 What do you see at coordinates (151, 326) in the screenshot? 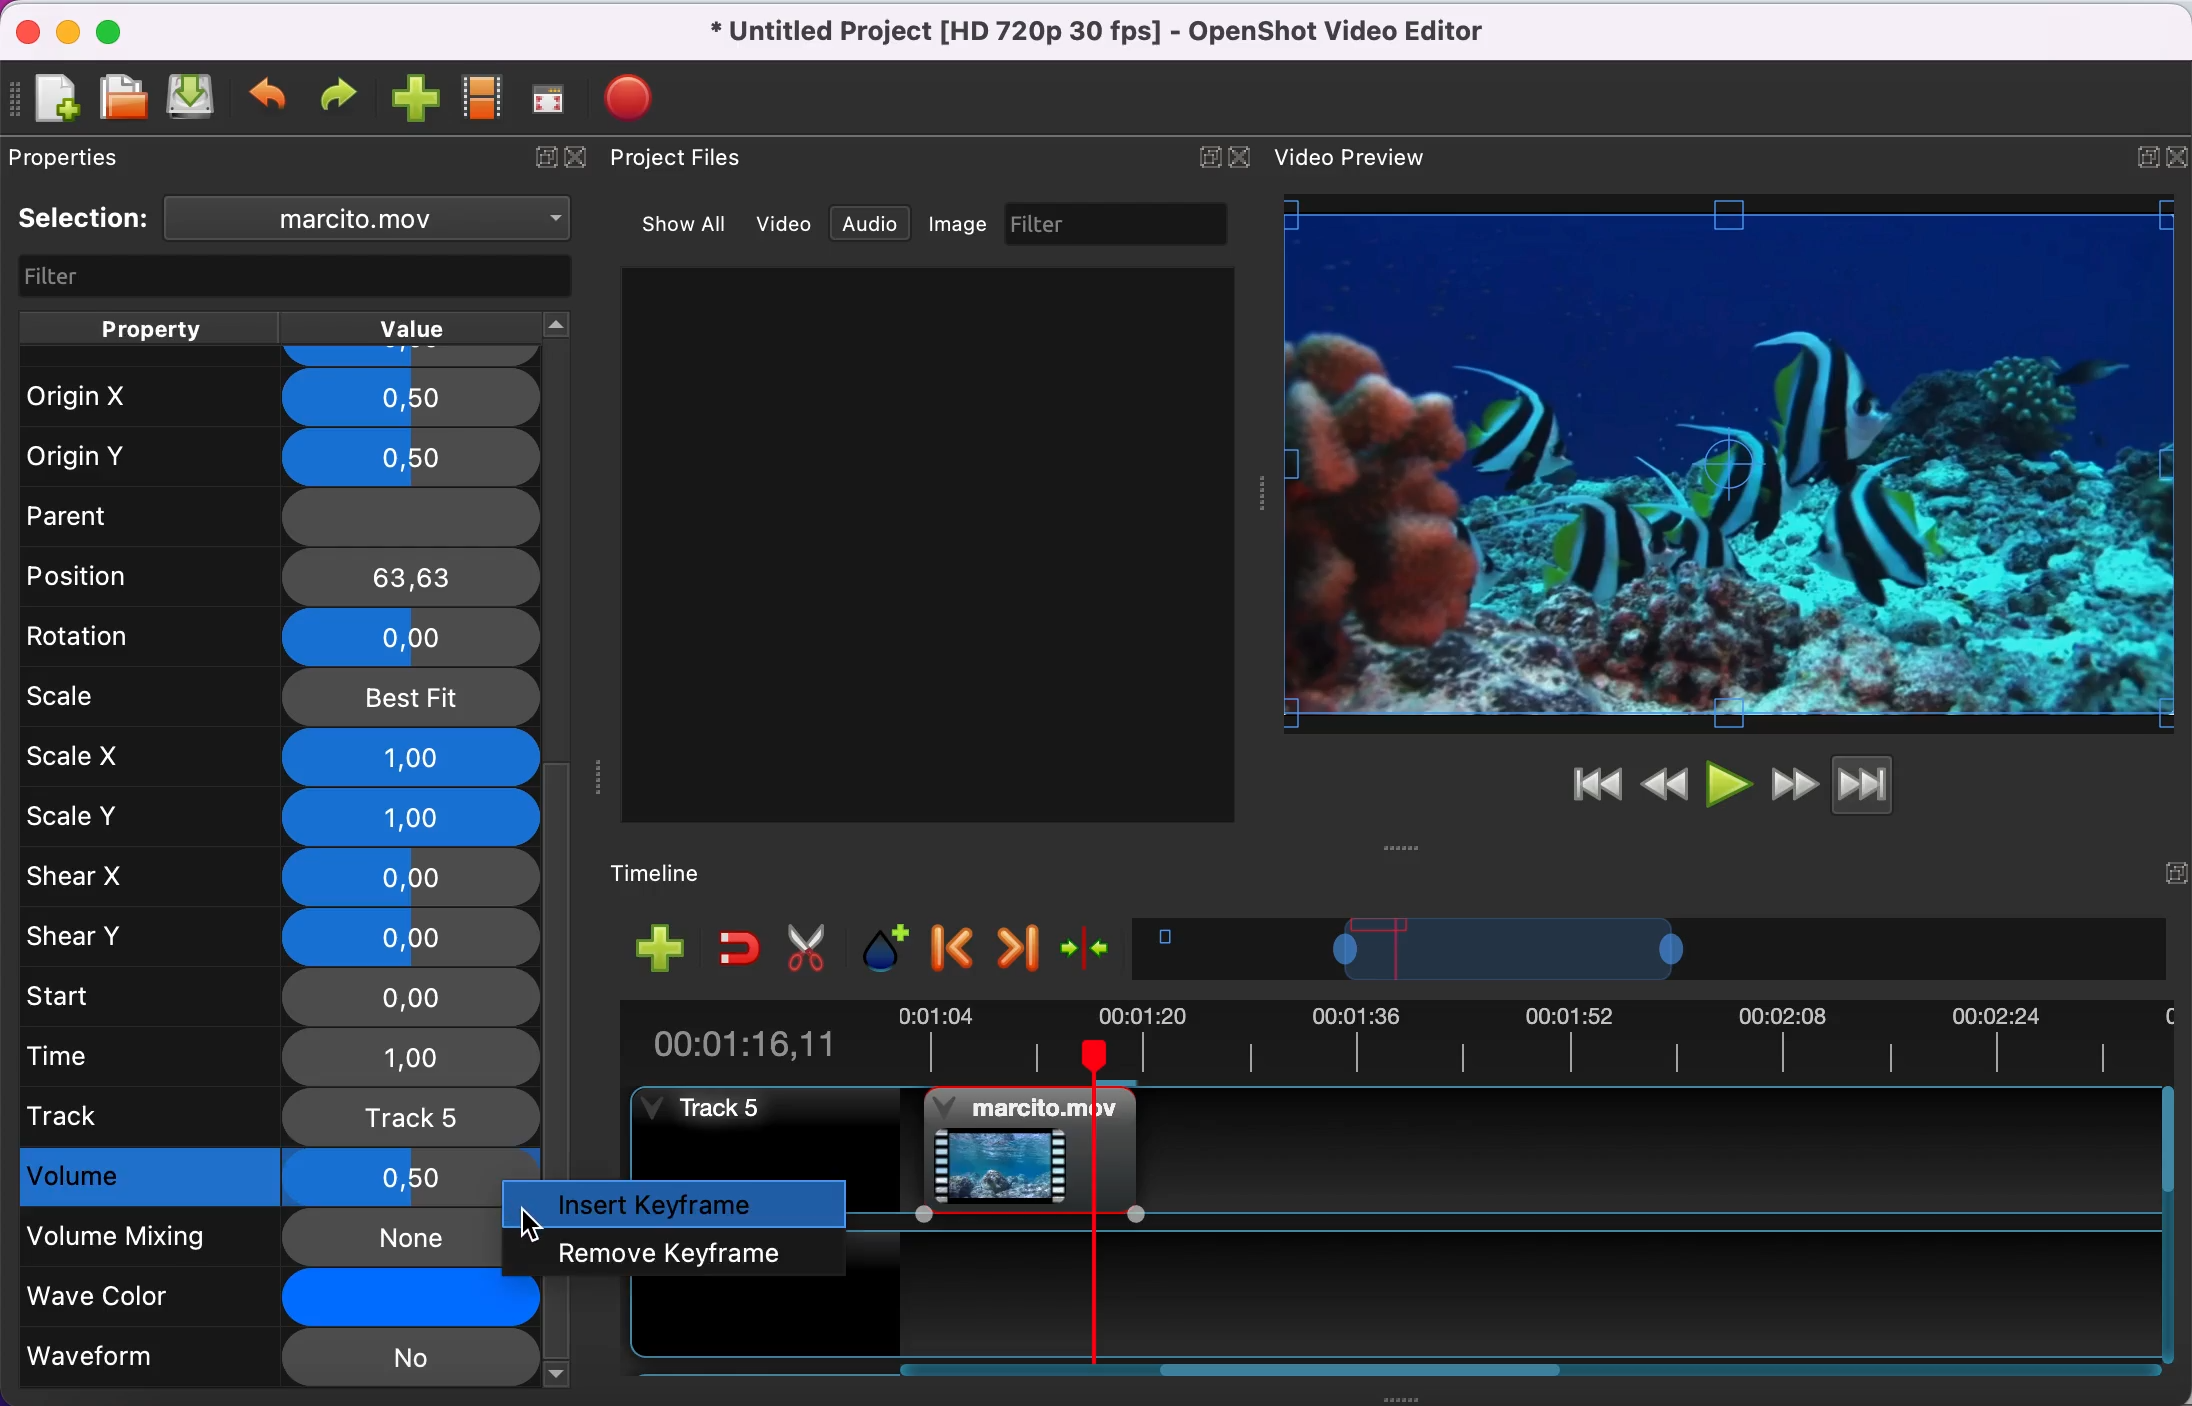
I see `property` at bounding box center [151, 326].